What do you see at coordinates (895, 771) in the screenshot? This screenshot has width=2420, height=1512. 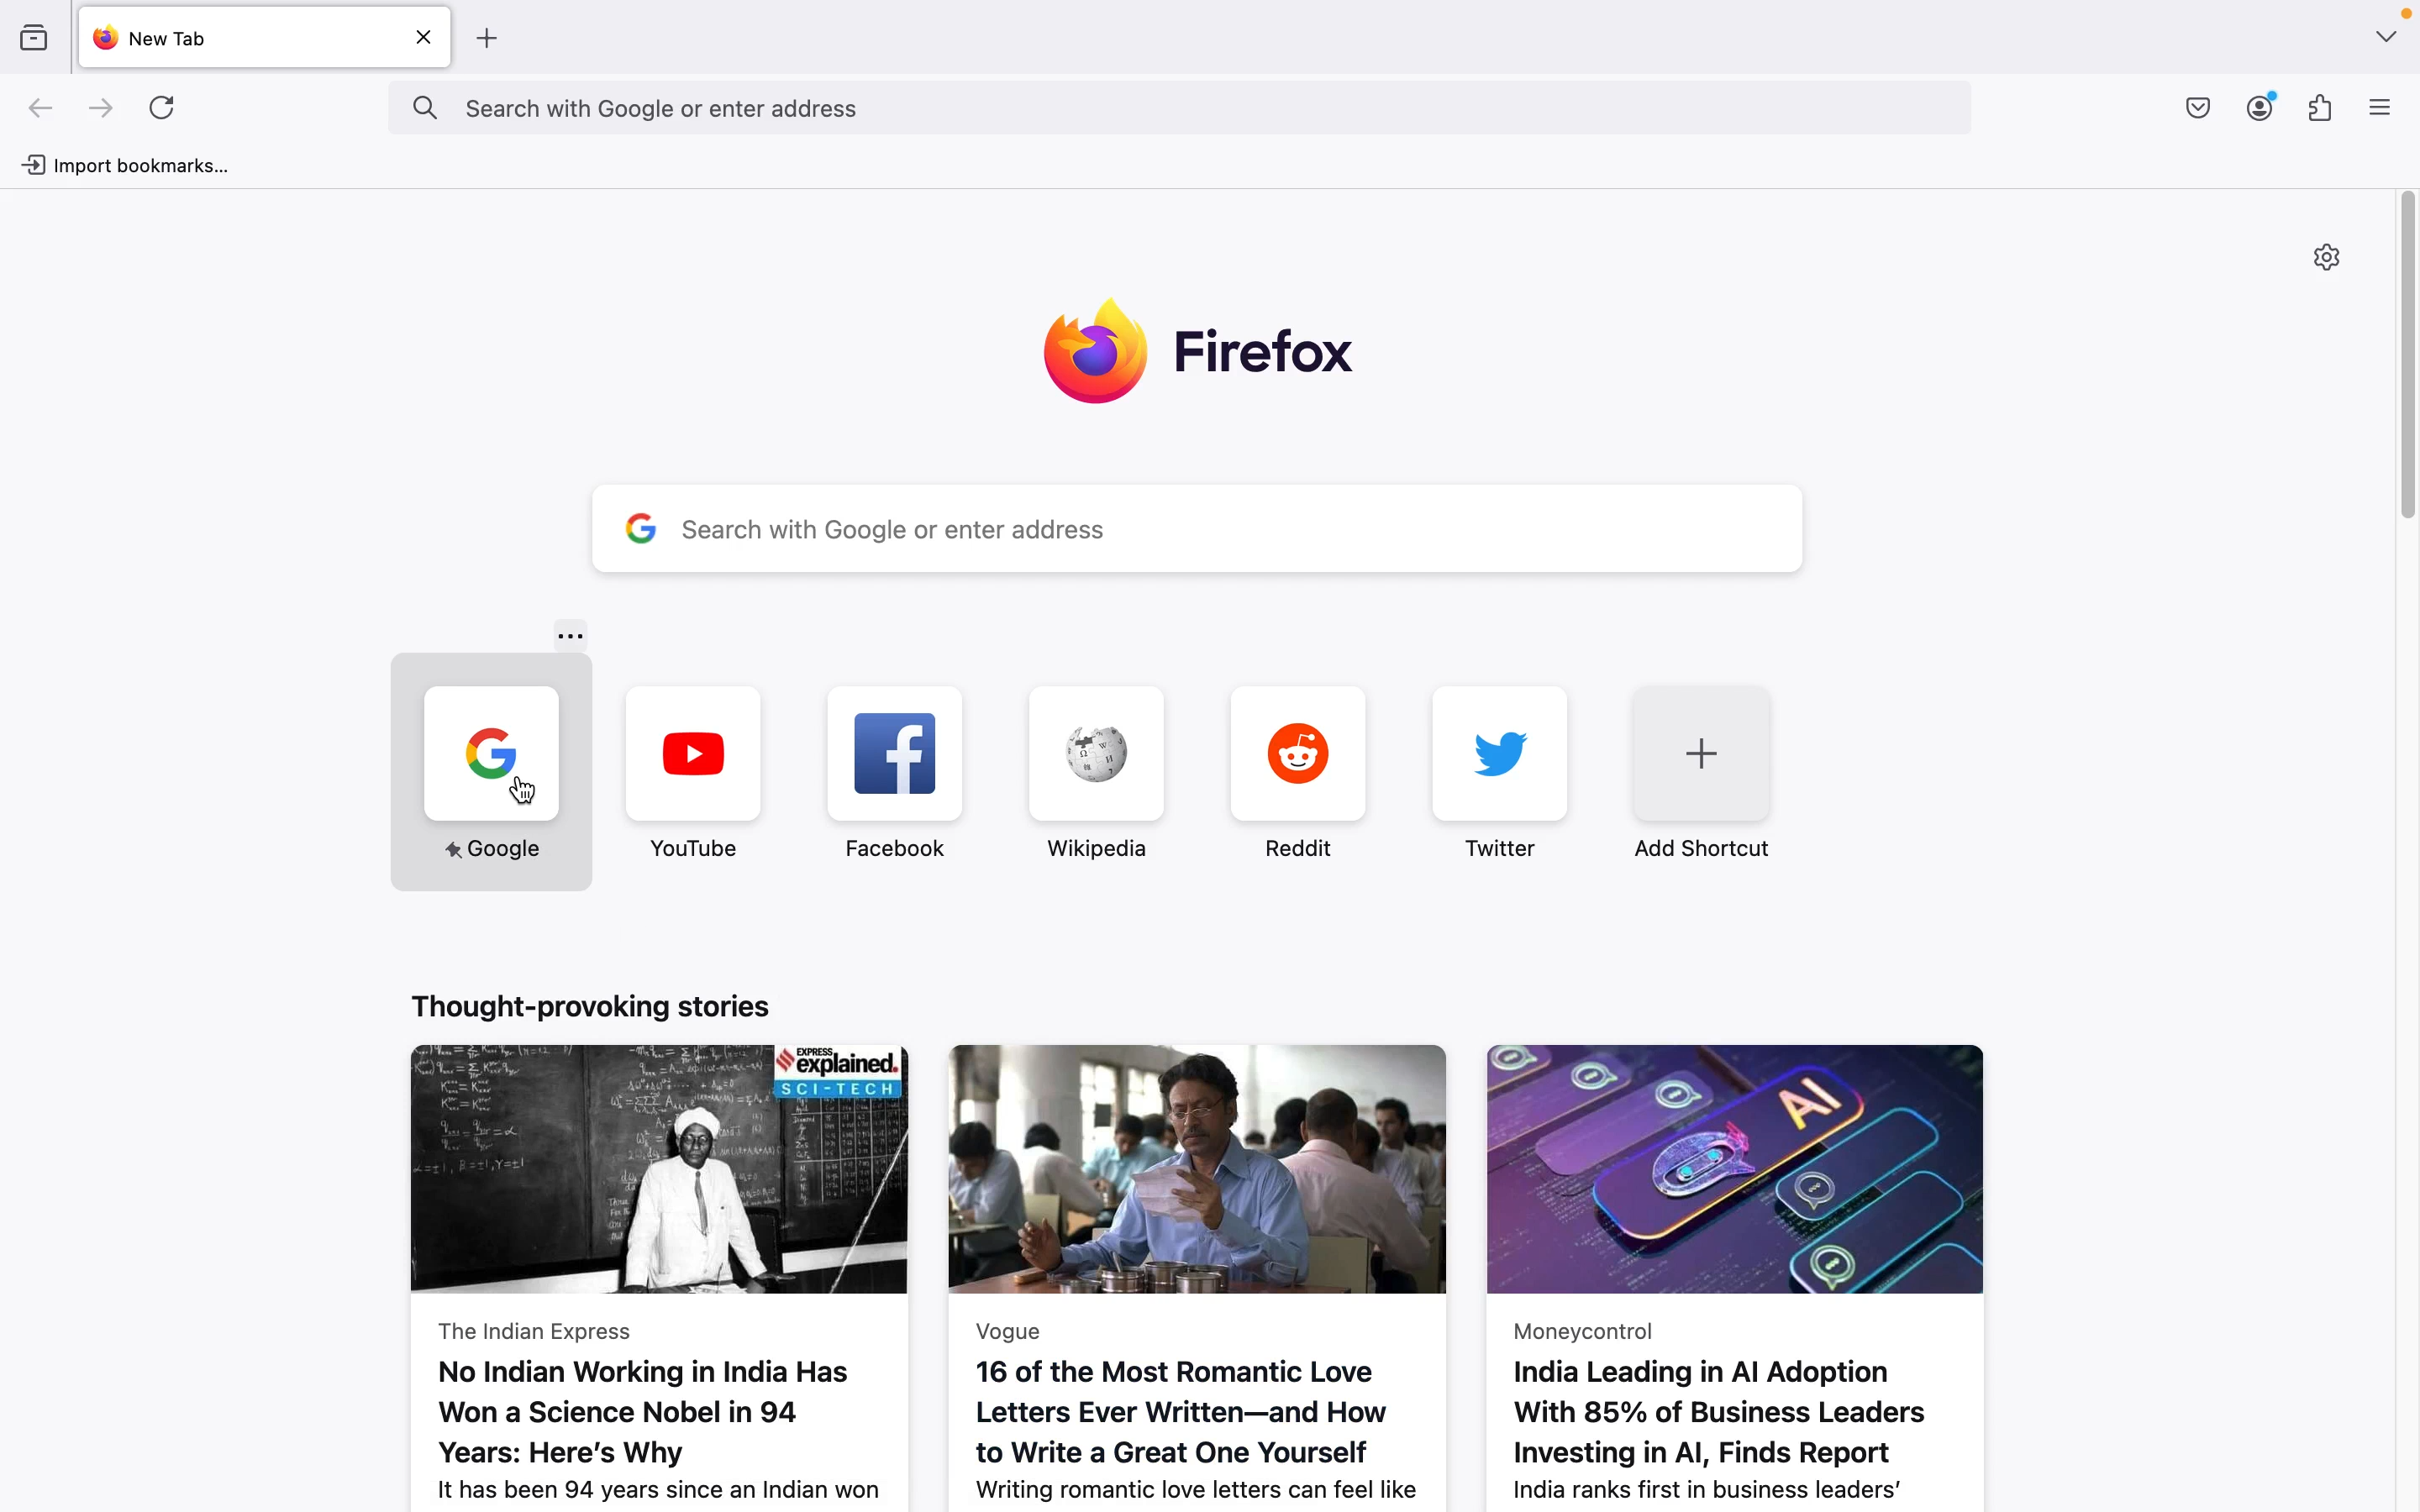 I see `facebook` at bounding box center [895, 771].